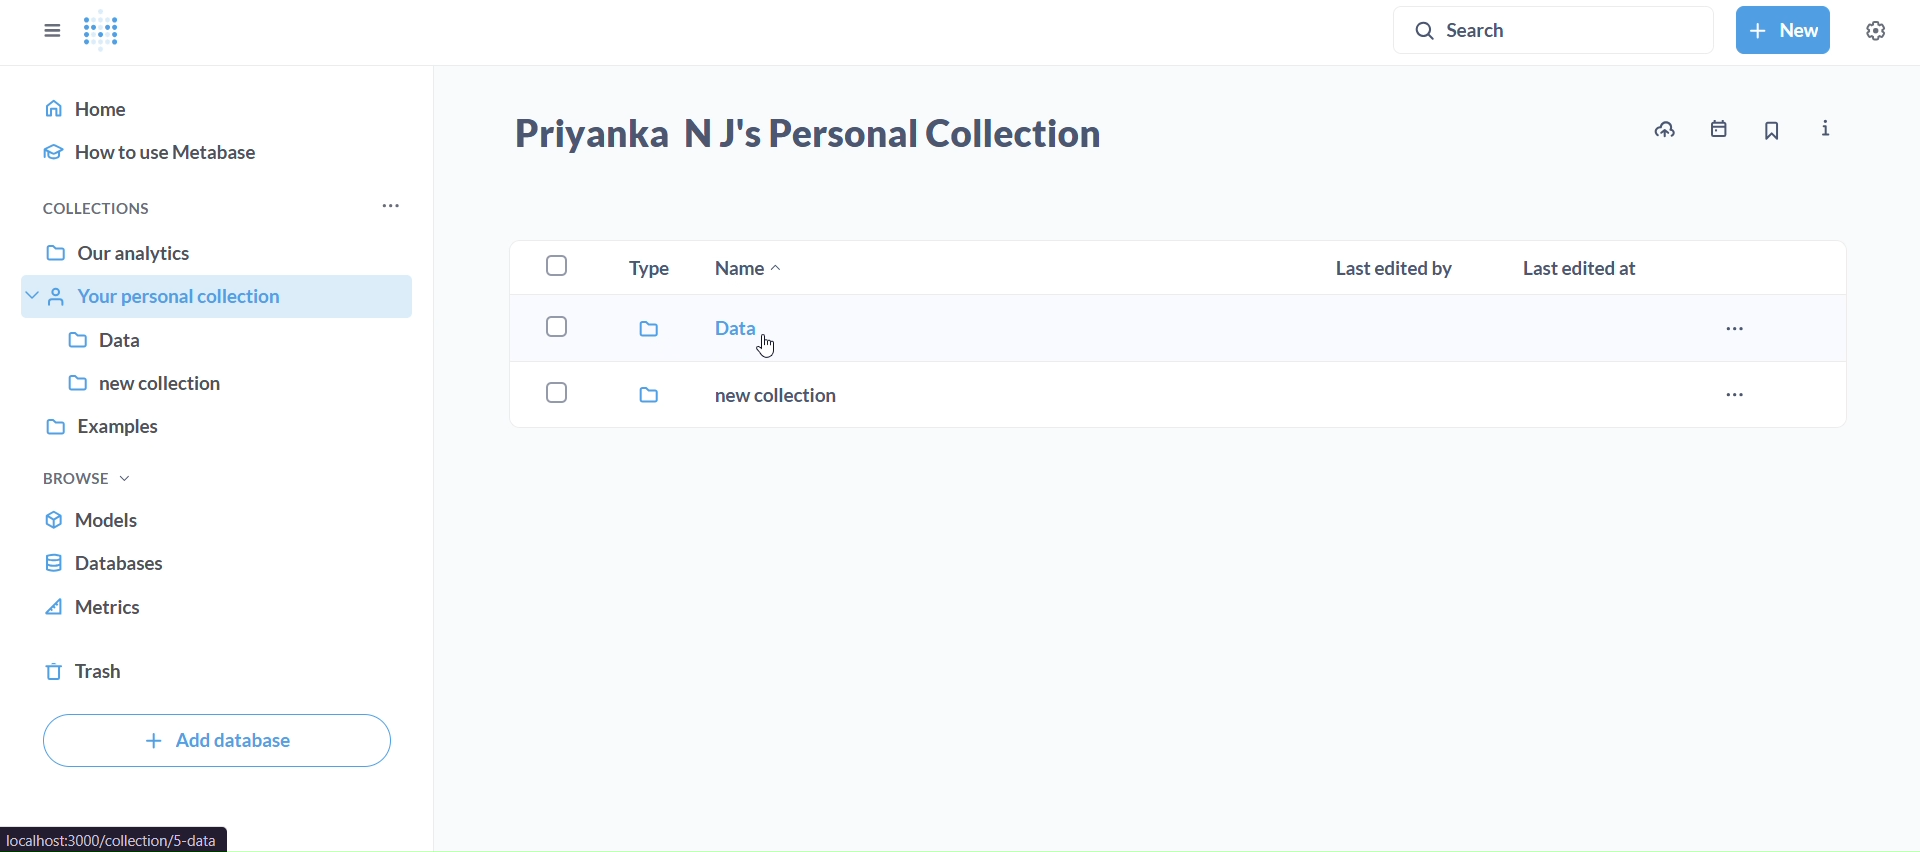 The height and width of the screenshot is (852, 1920). What do you see at coordinates (210, 673) in the screenshot?
I see `trash` at bounding box center [210, 673].